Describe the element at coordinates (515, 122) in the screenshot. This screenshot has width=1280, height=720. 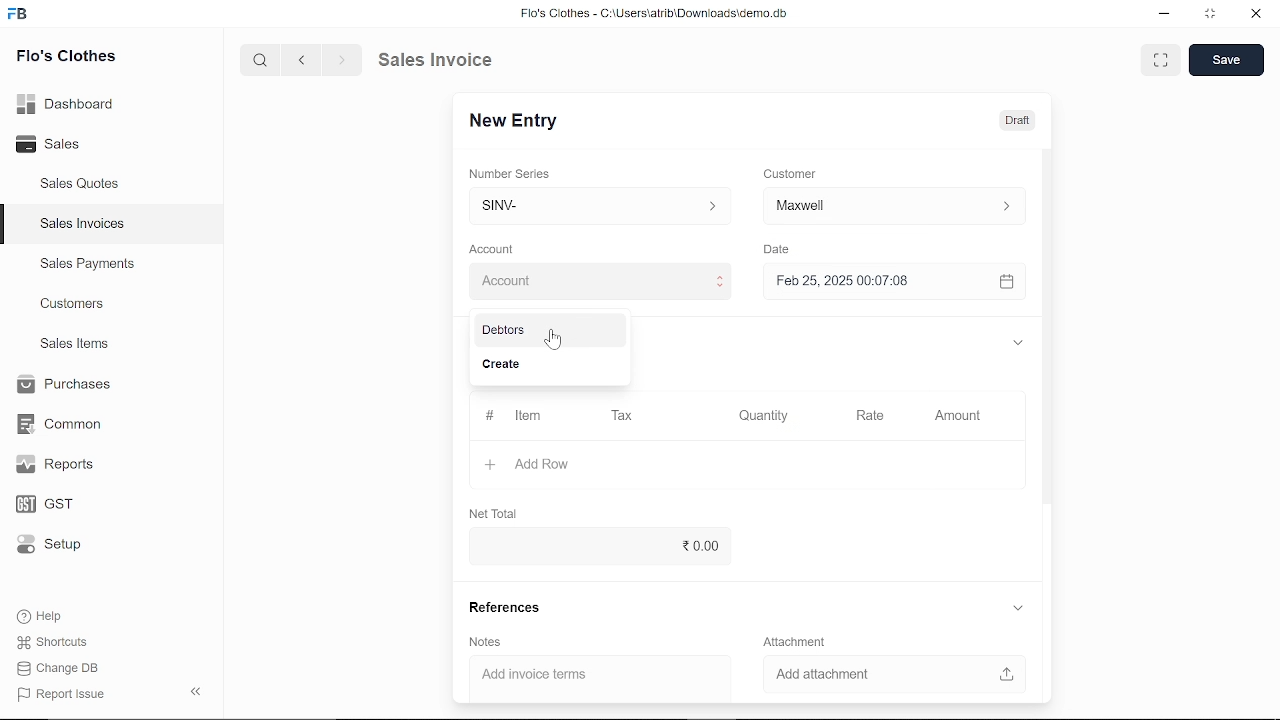
I see `New Entry` at that location.